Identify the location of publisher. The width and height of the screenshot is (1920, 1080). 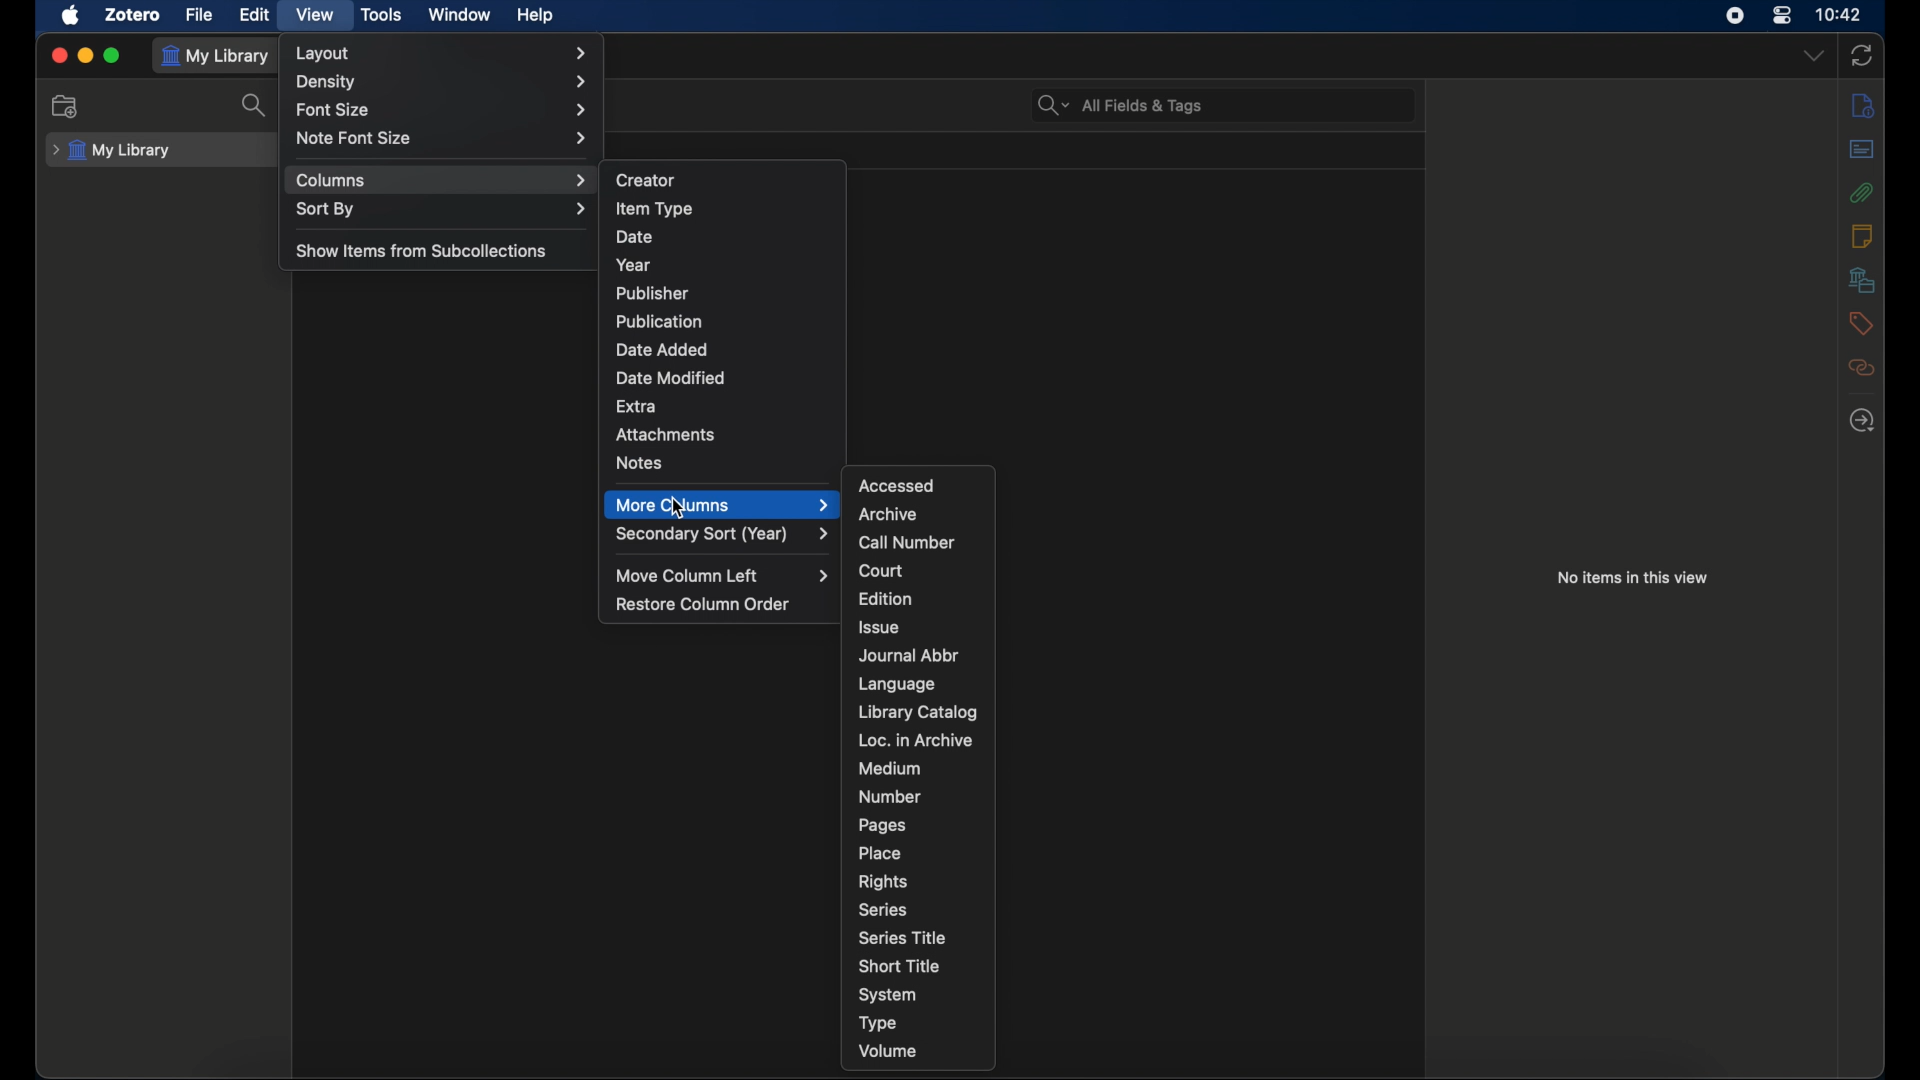
(654, 293).